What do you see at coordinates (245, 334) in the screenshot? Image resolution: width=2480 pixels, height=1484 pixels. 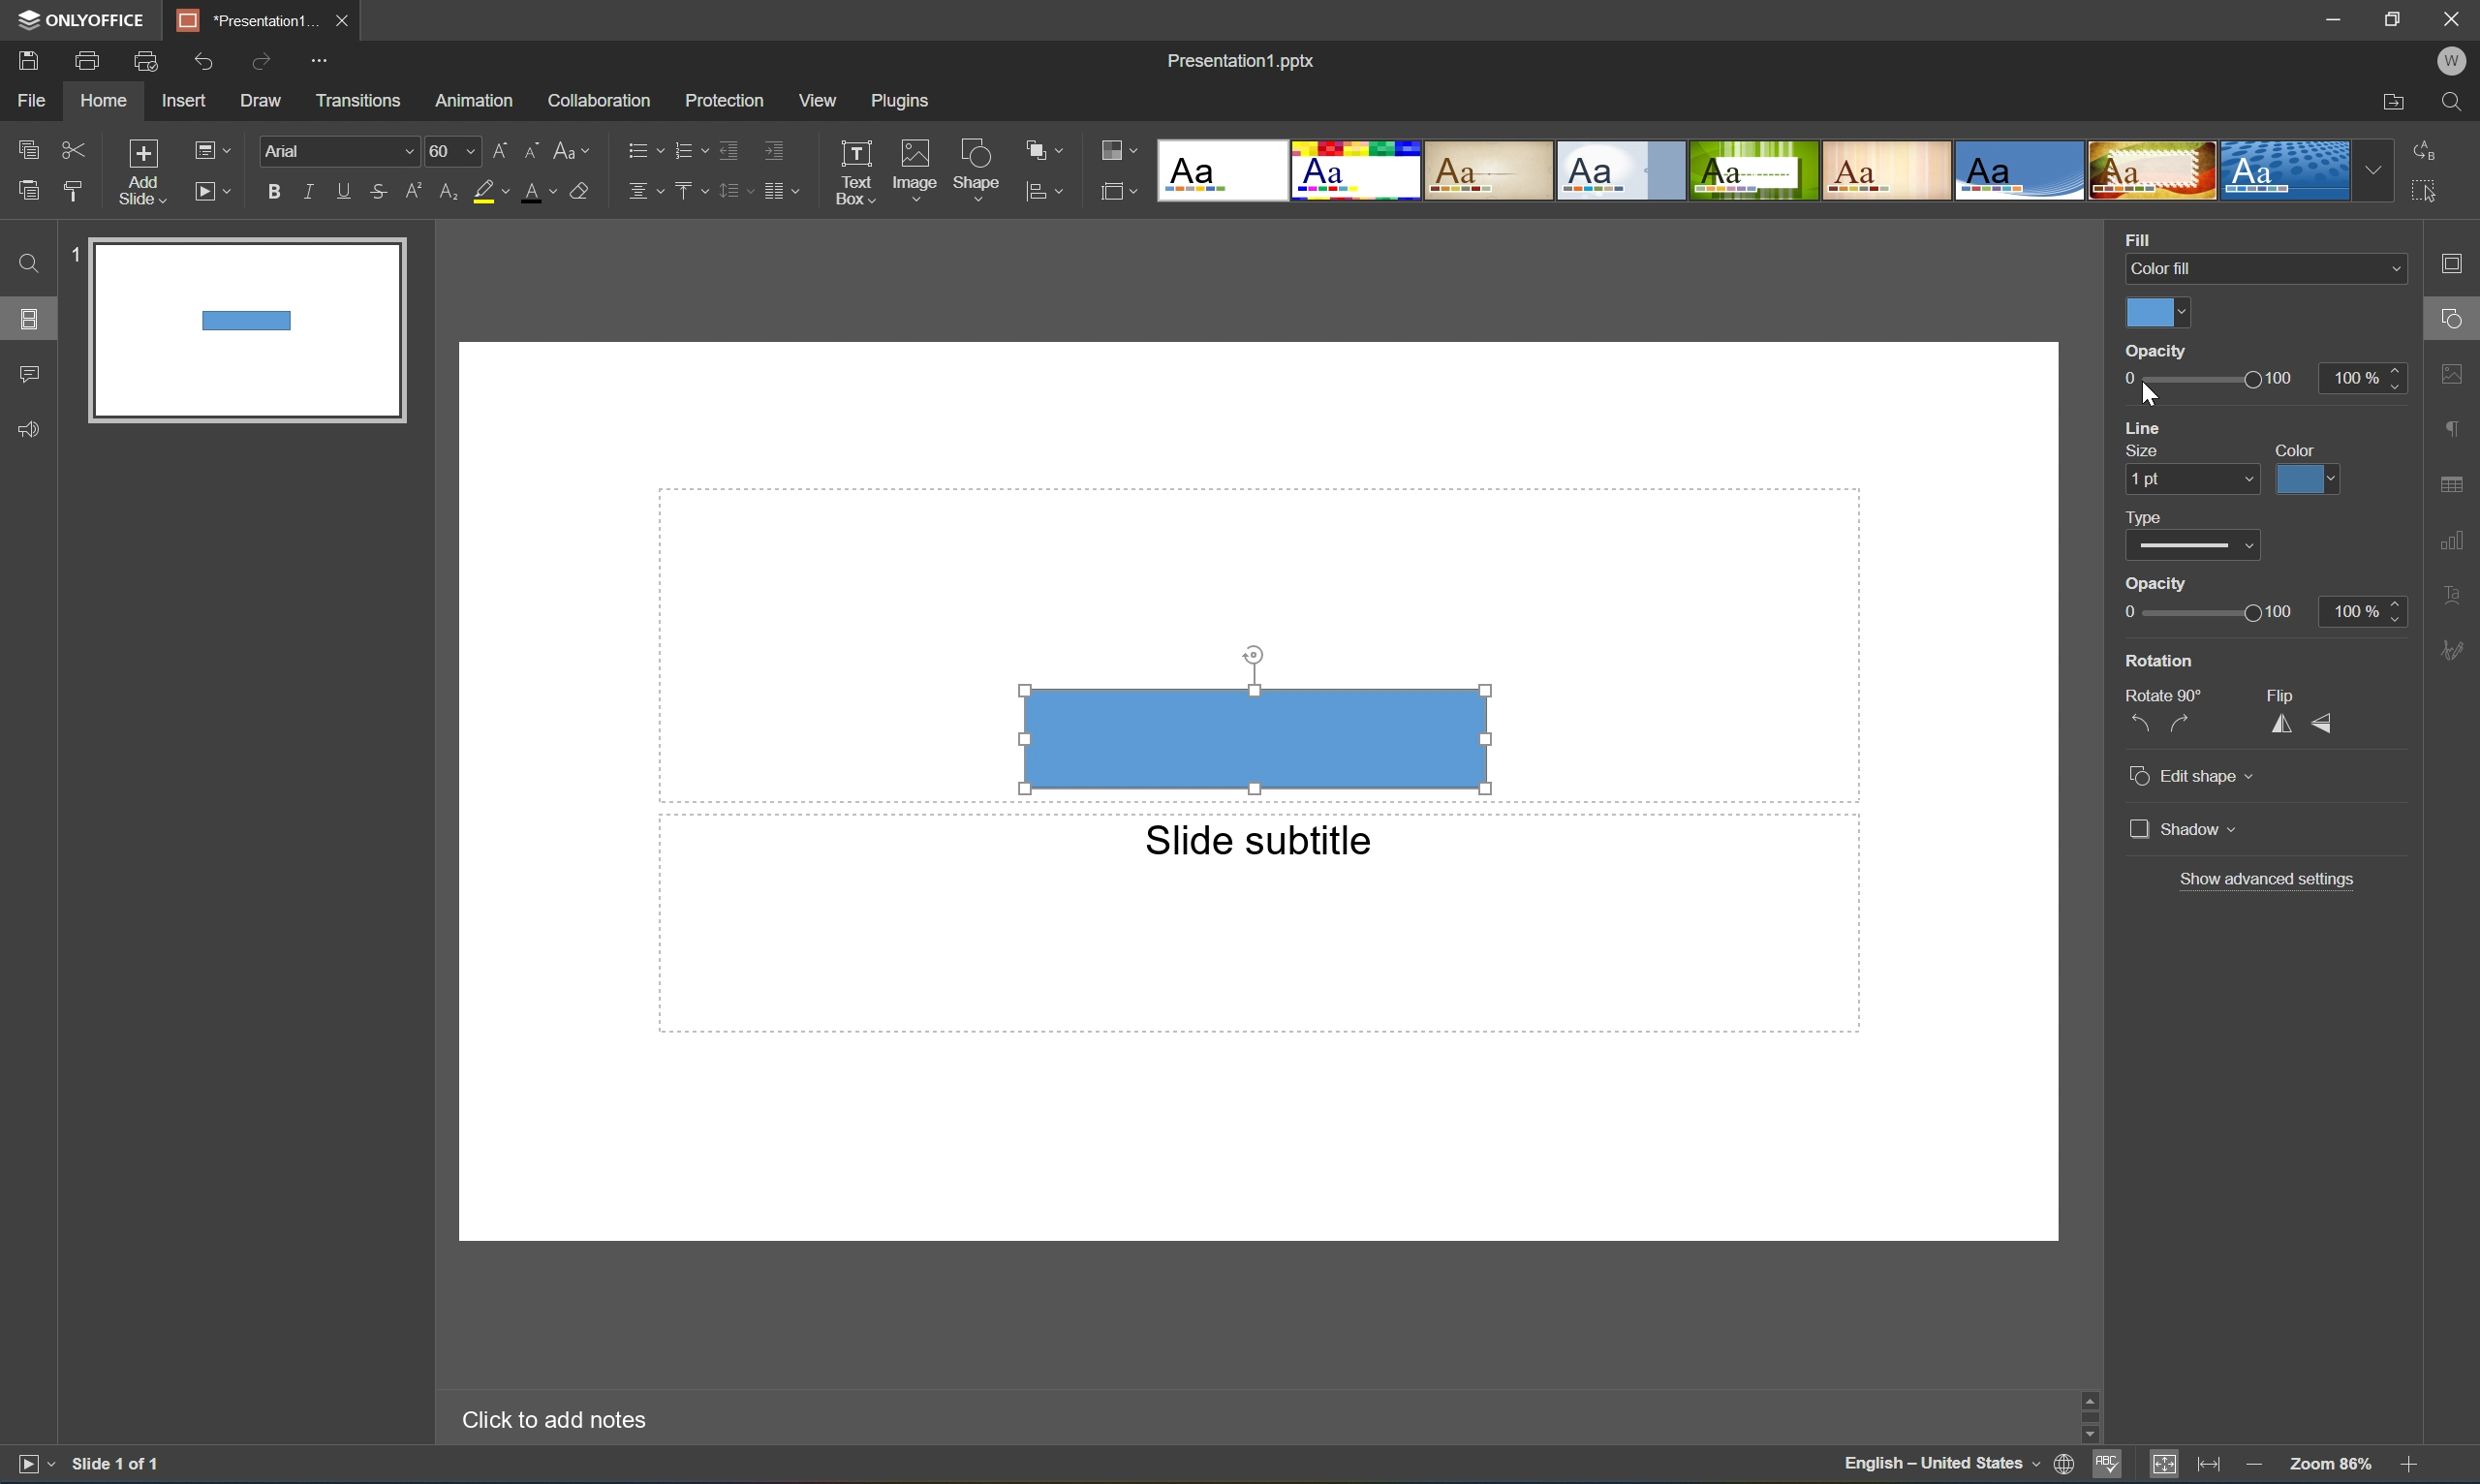 I see `Slide` at bounding box center [245, 334].